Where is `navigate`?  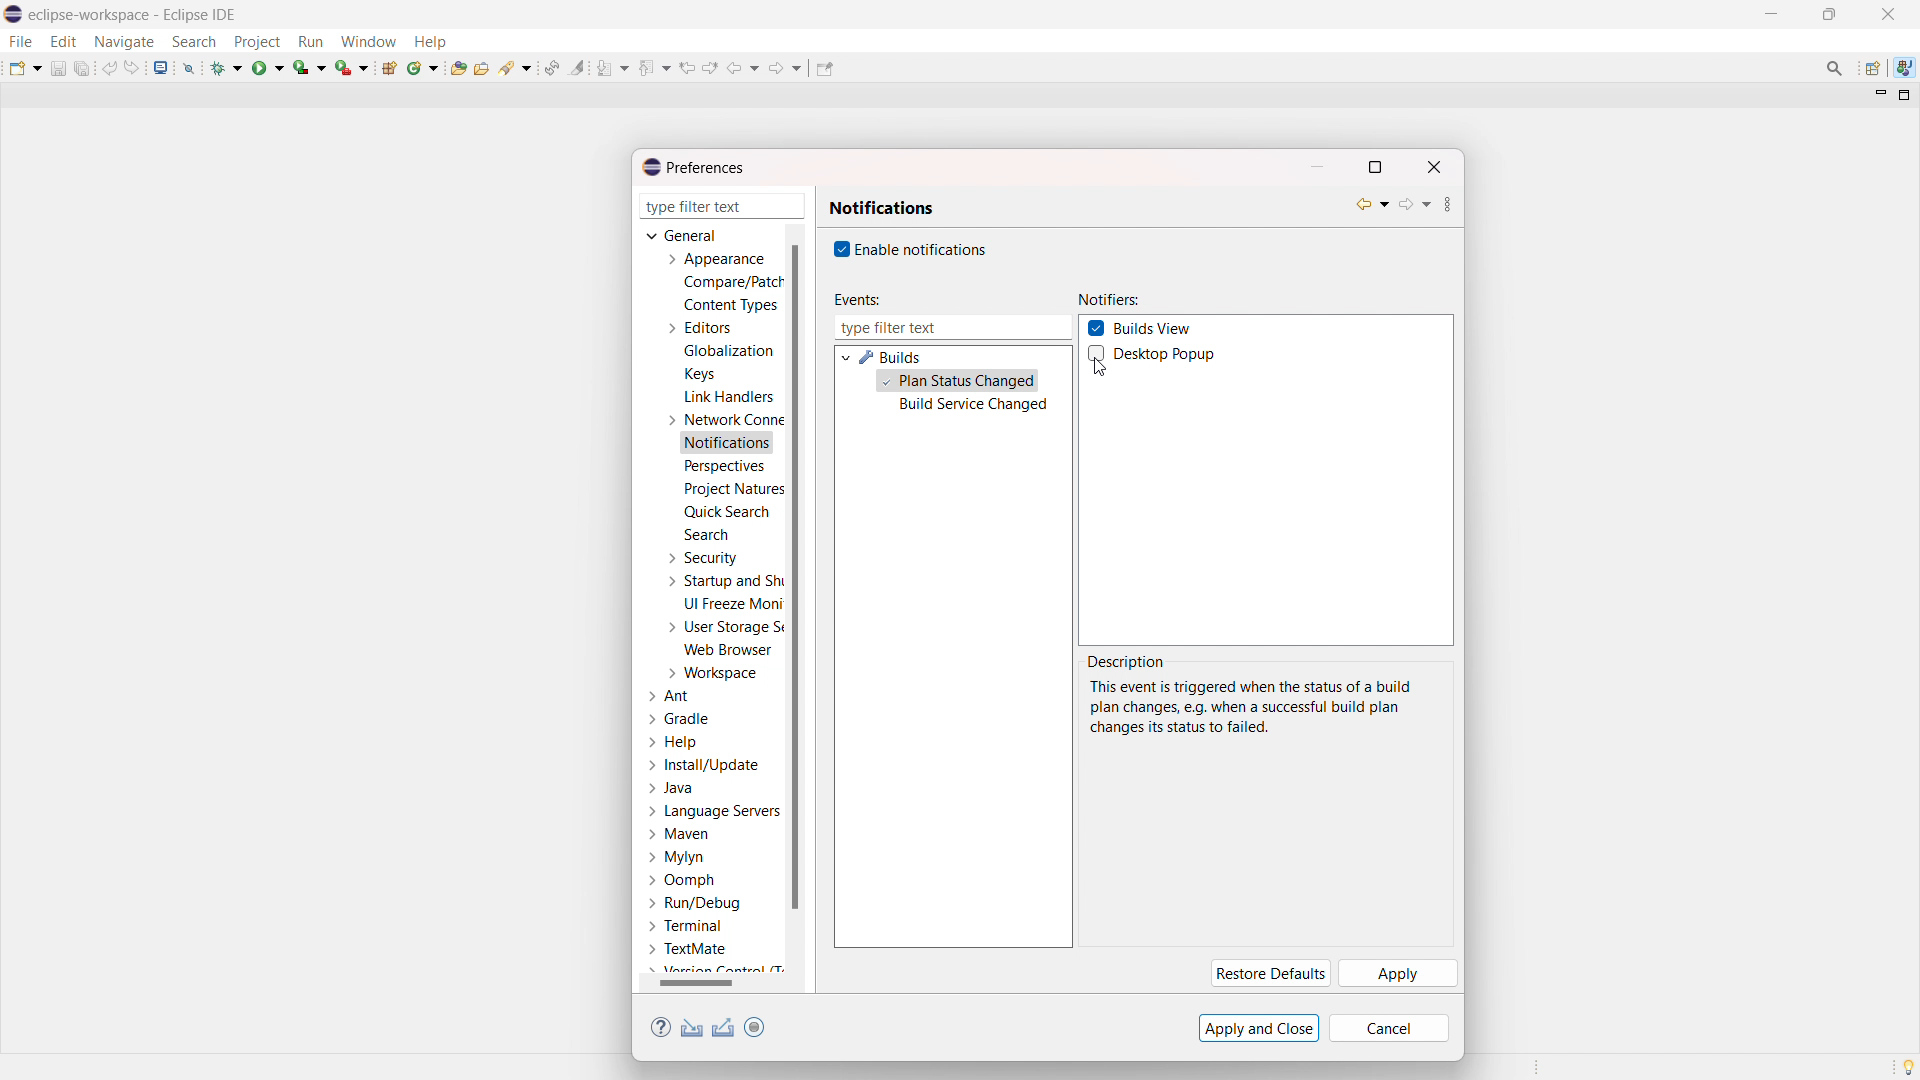 navigate is located at coordinates (123, 41).